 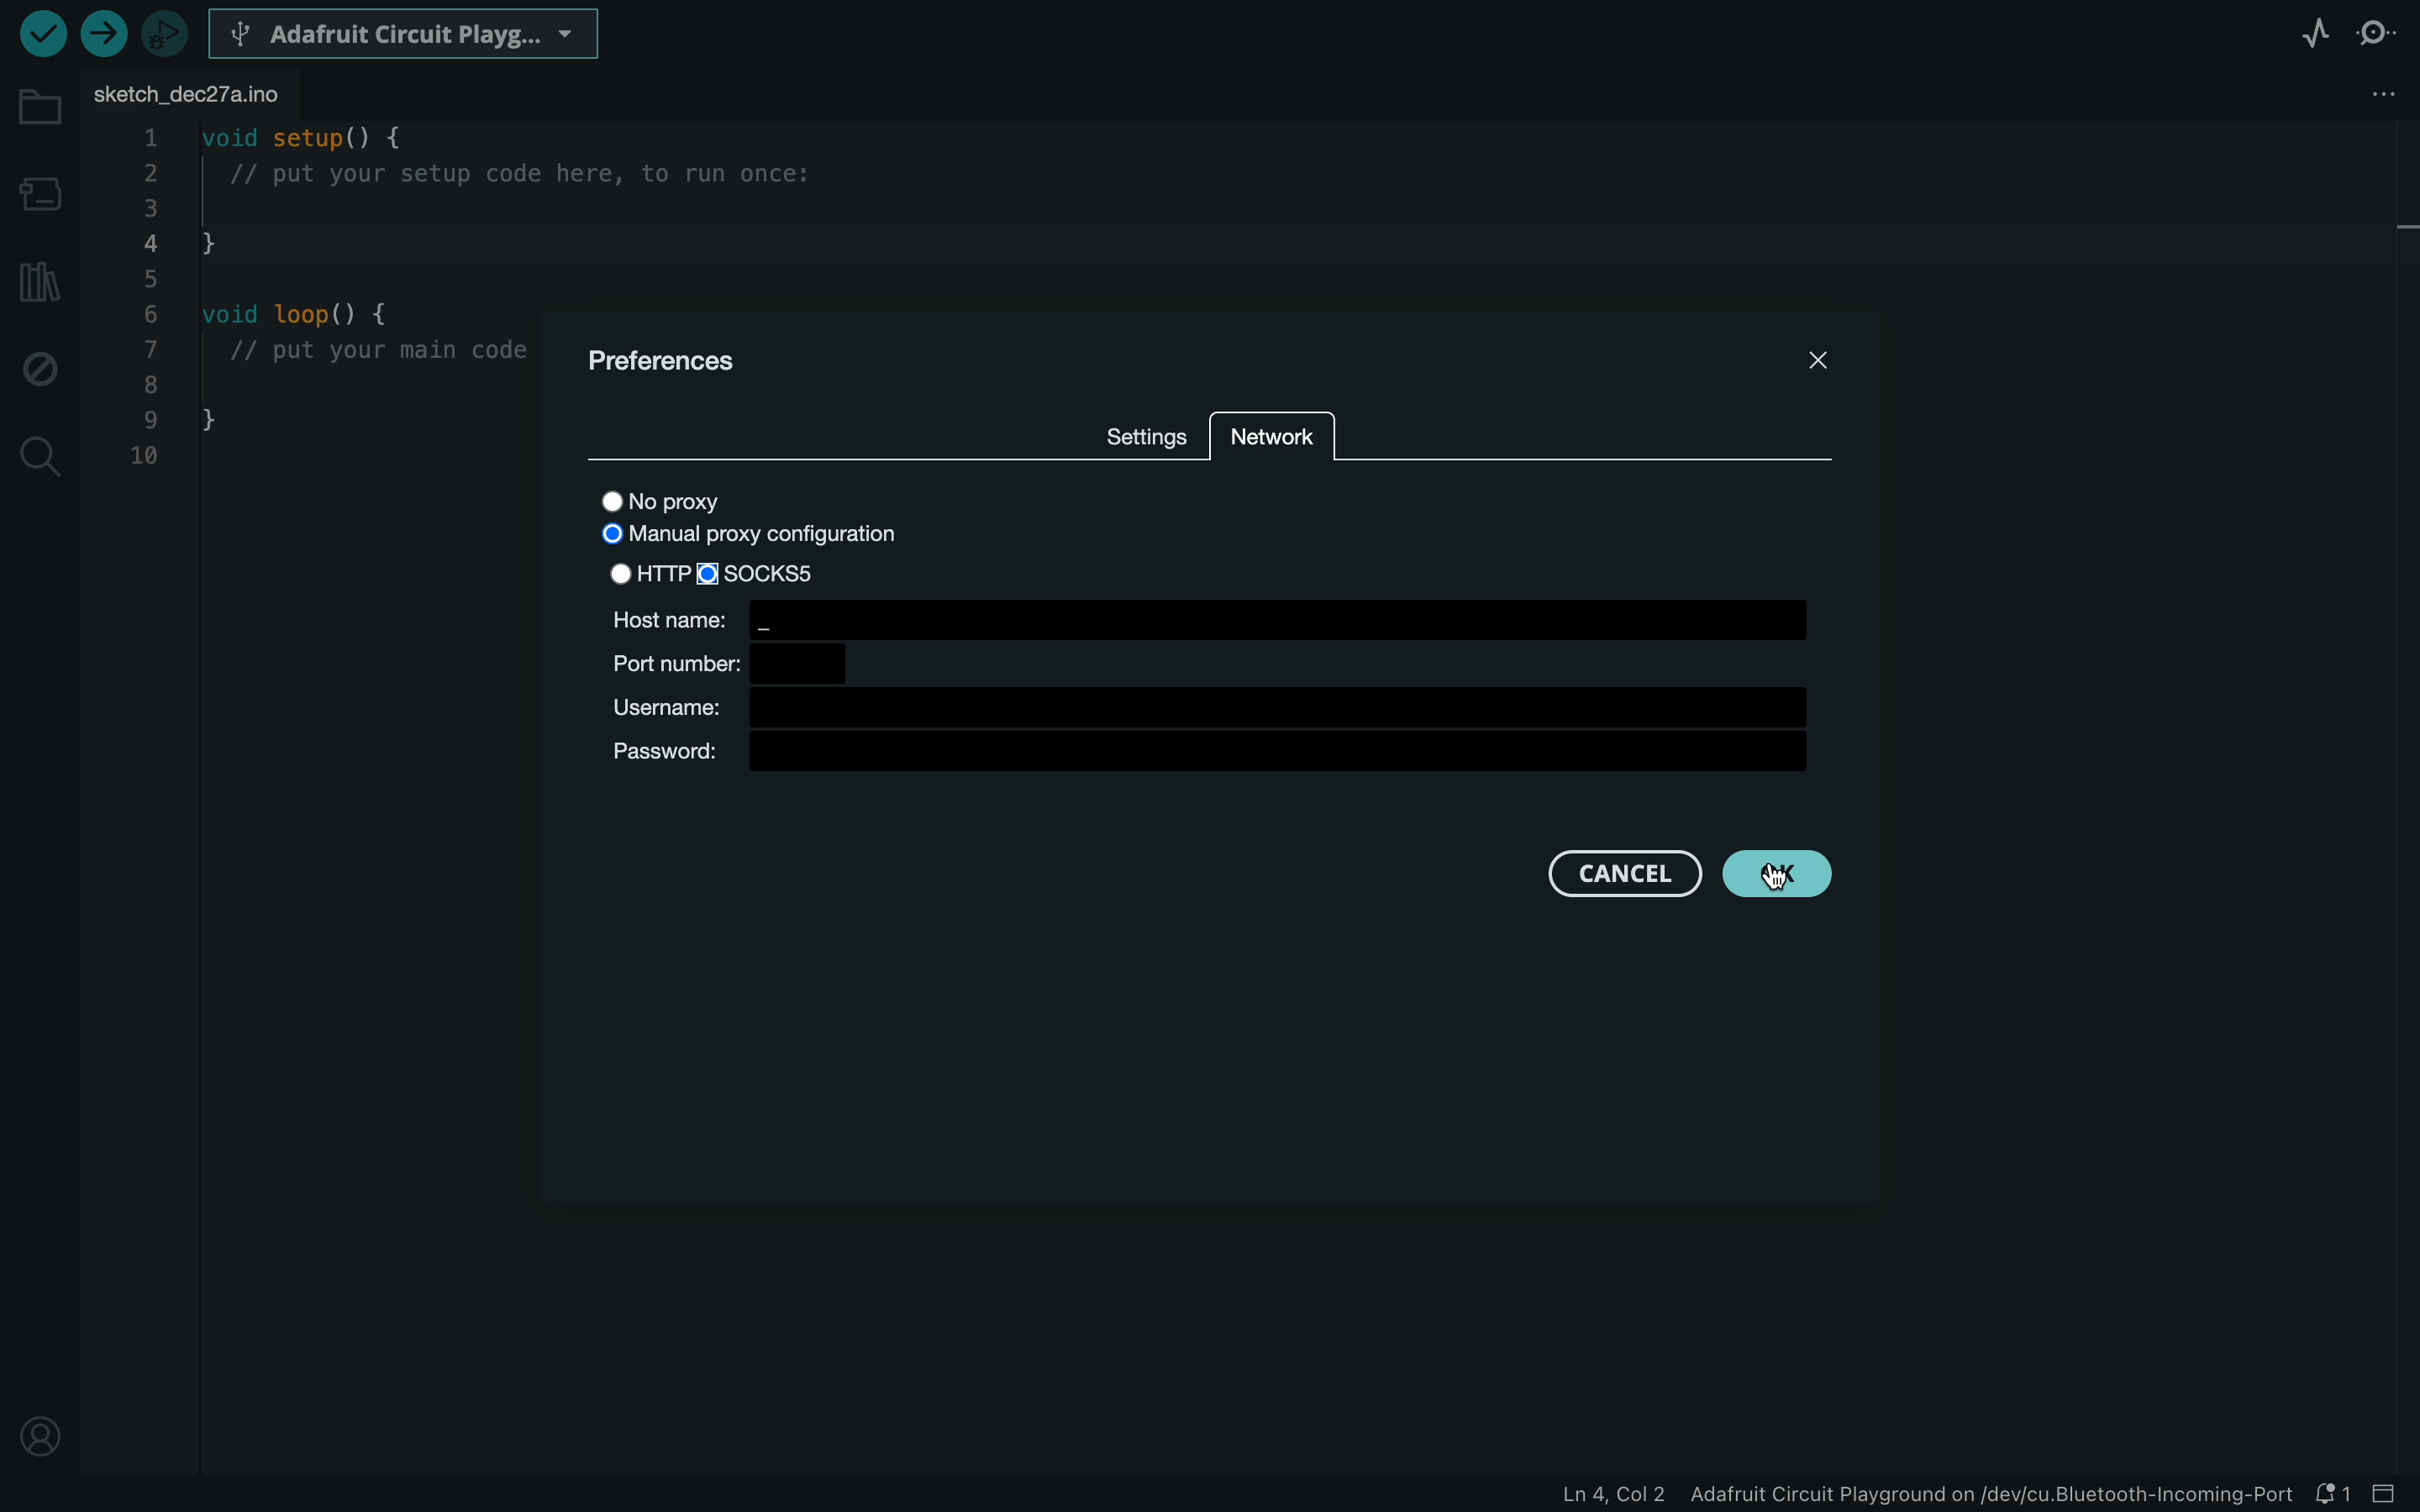 What do you see at coordinates (407, 32) in the screenshot?
I see `BOARD SELECTER` at bounding box center [407, 32].